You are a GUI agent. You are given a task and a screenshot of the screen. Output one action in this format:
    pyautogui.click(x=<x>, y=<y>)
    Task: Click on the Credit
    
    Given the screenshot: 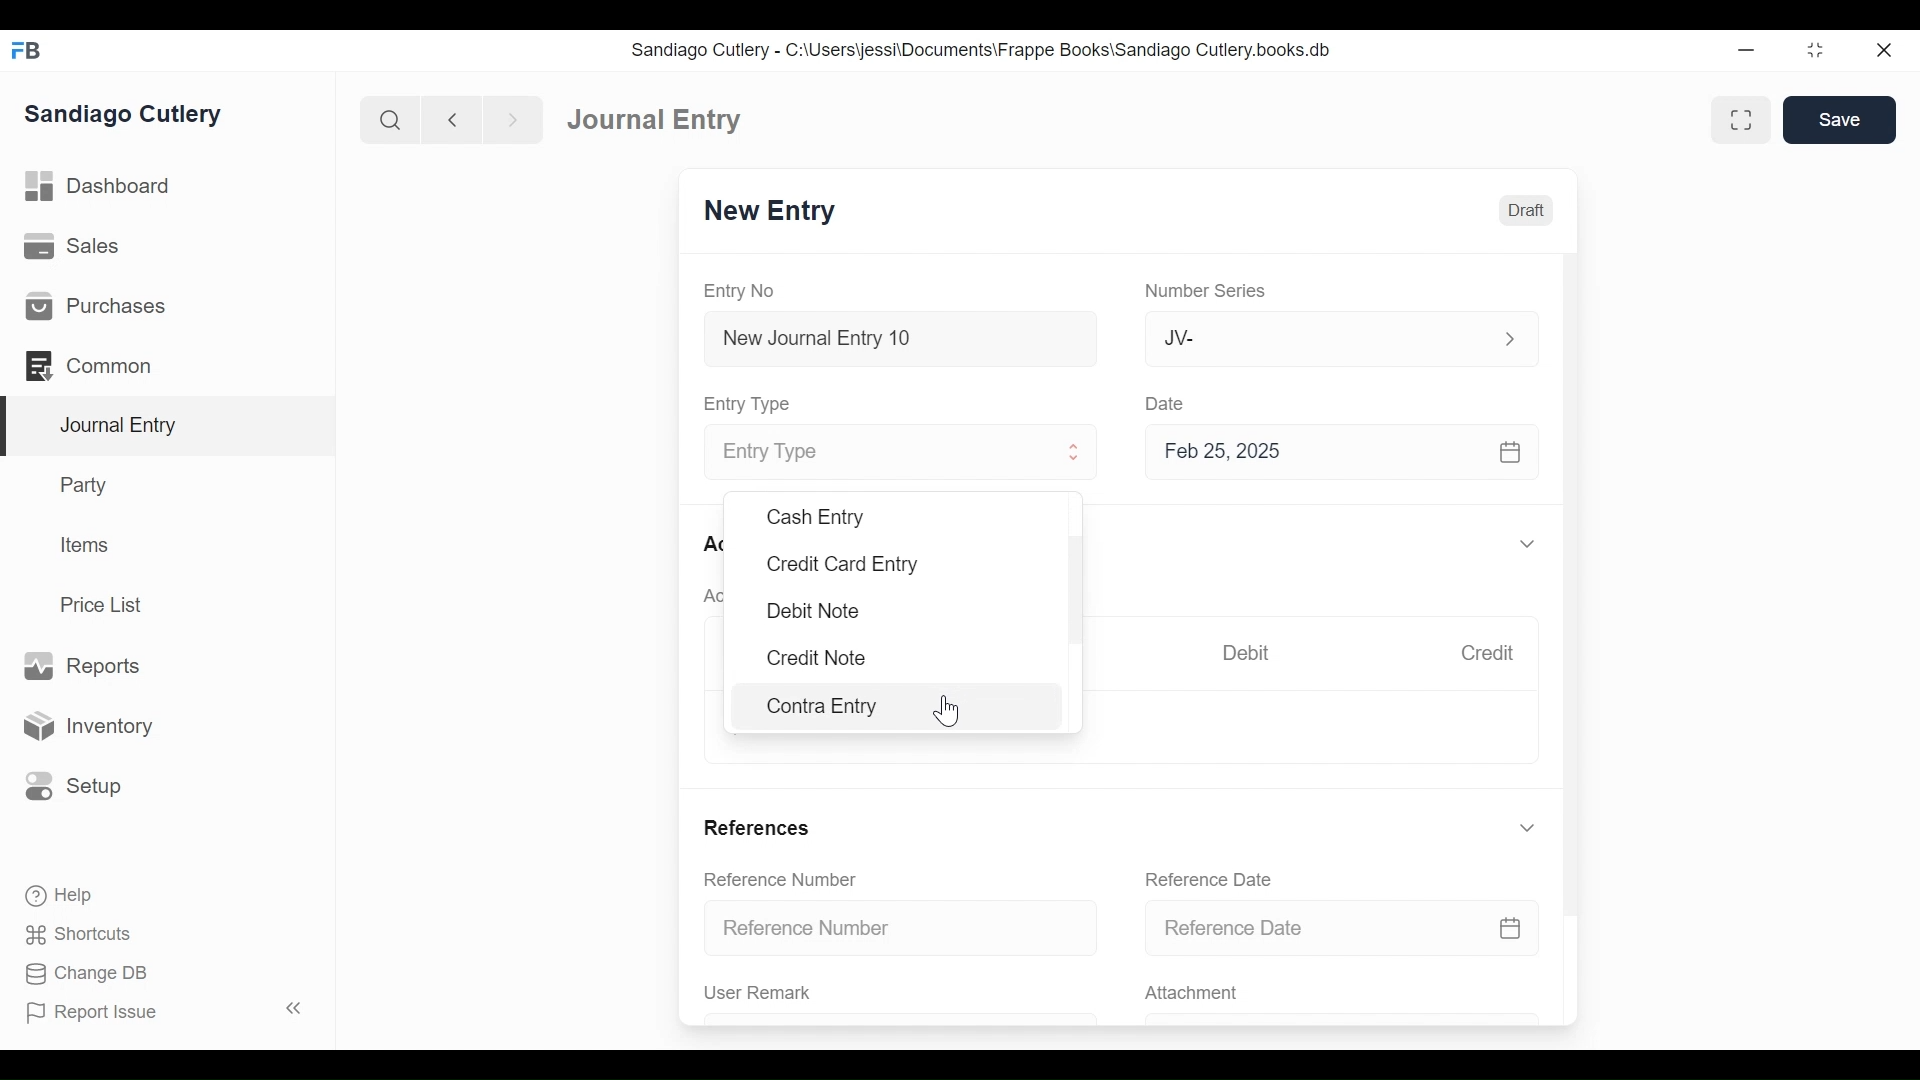 What is the action you would take?
    pyautogui.click(x=1492, y=655)
    